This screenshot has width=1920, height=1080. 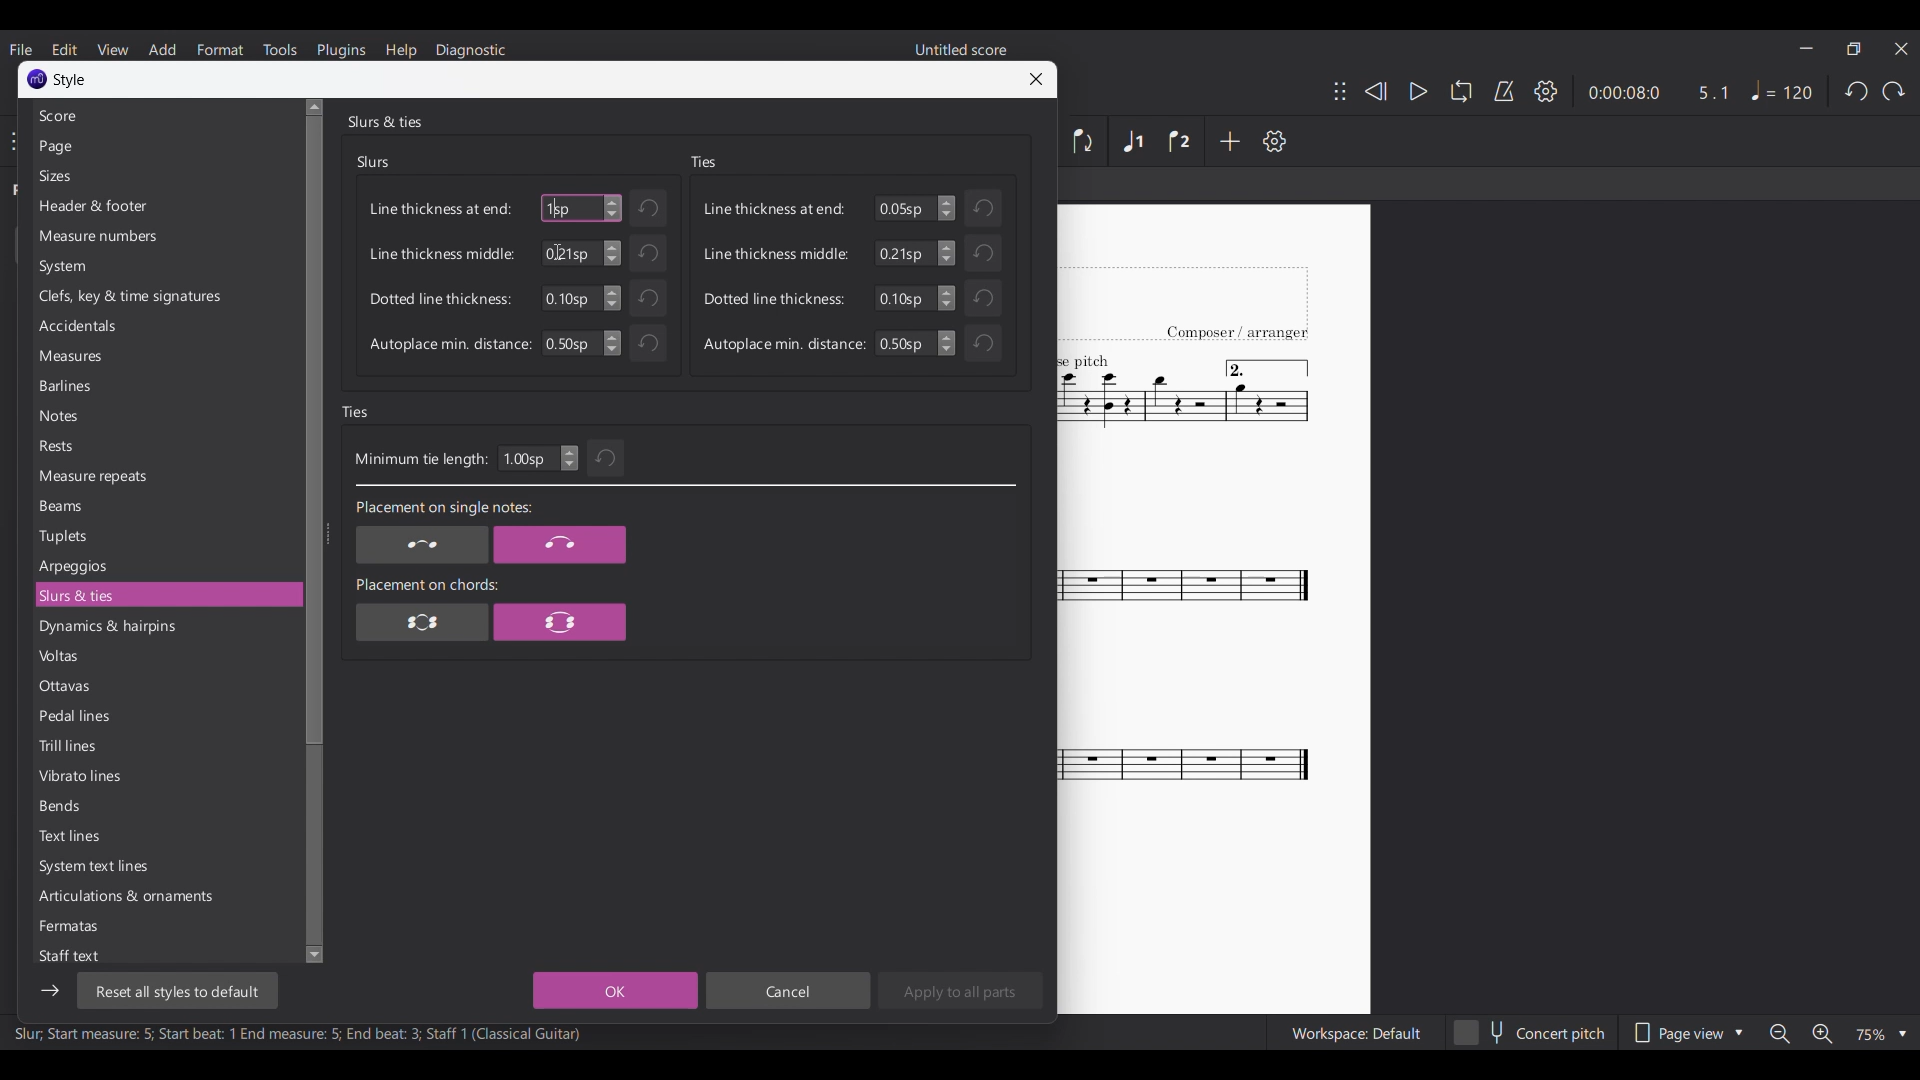 I want to click on View menu, so click(x=113, y=49).